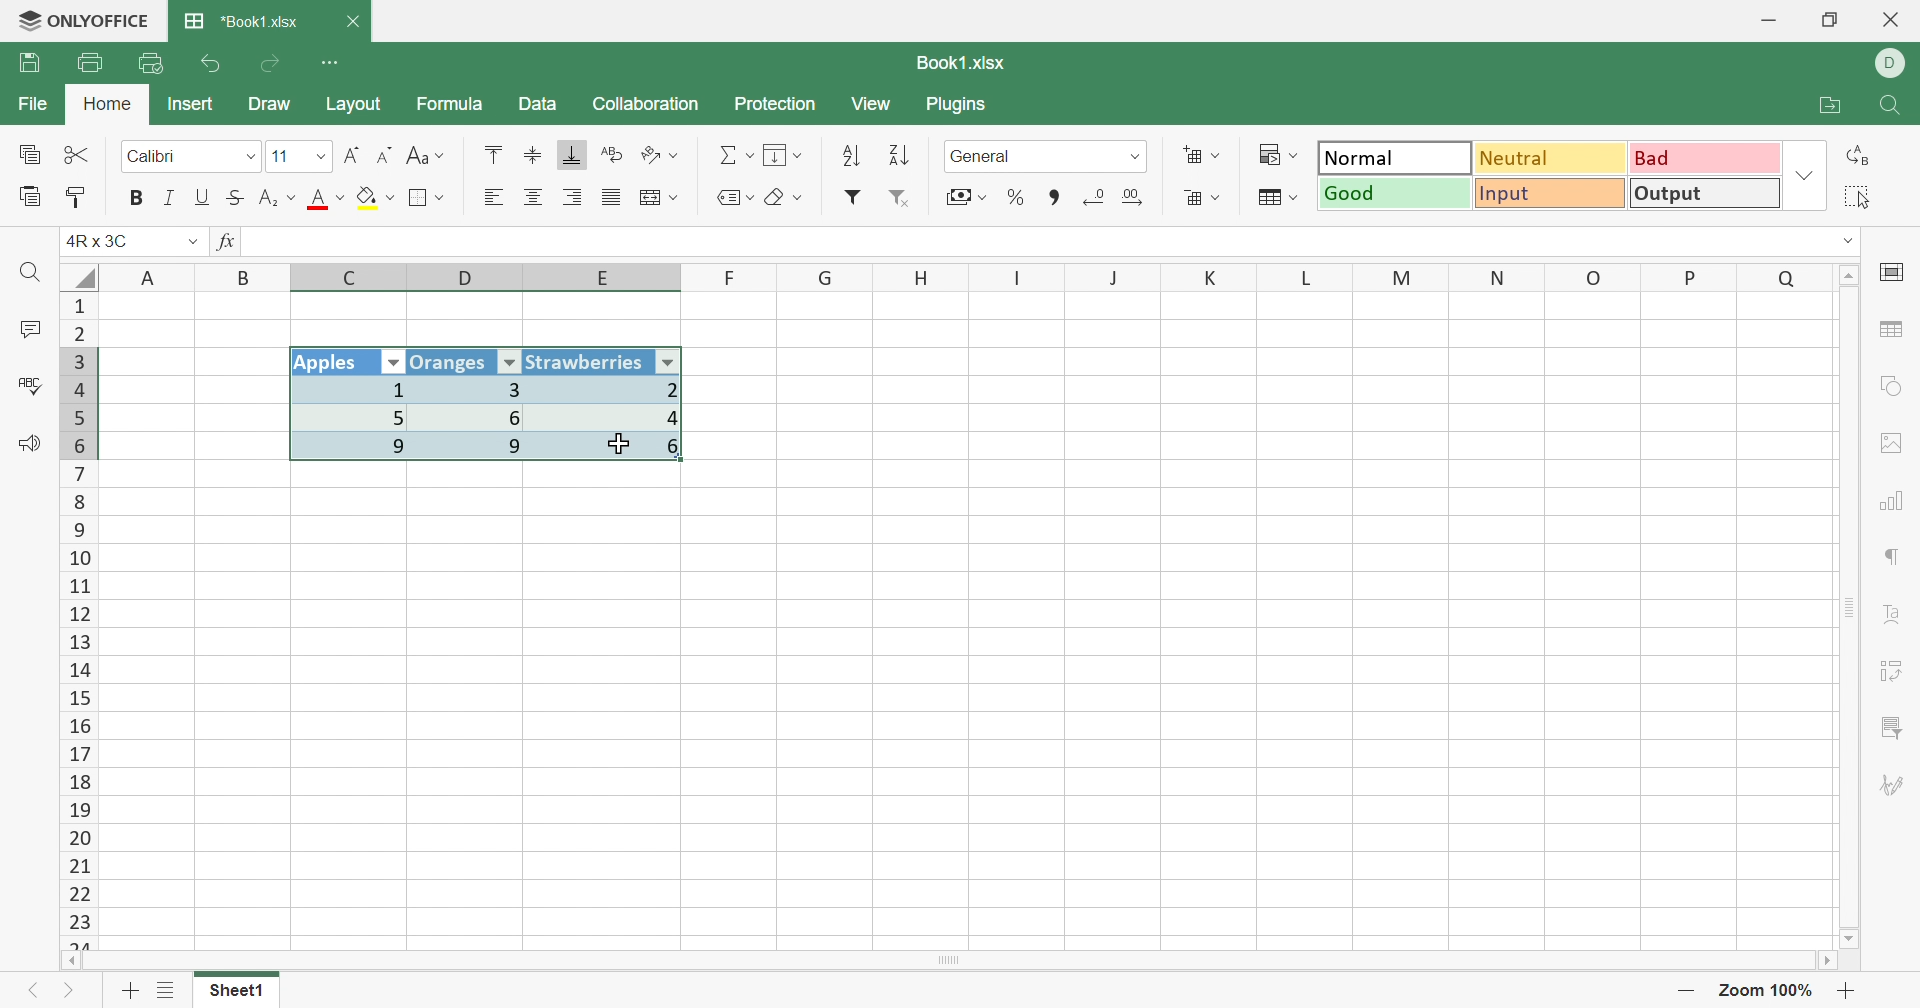  I want to click on Italic, so click(167, 198).